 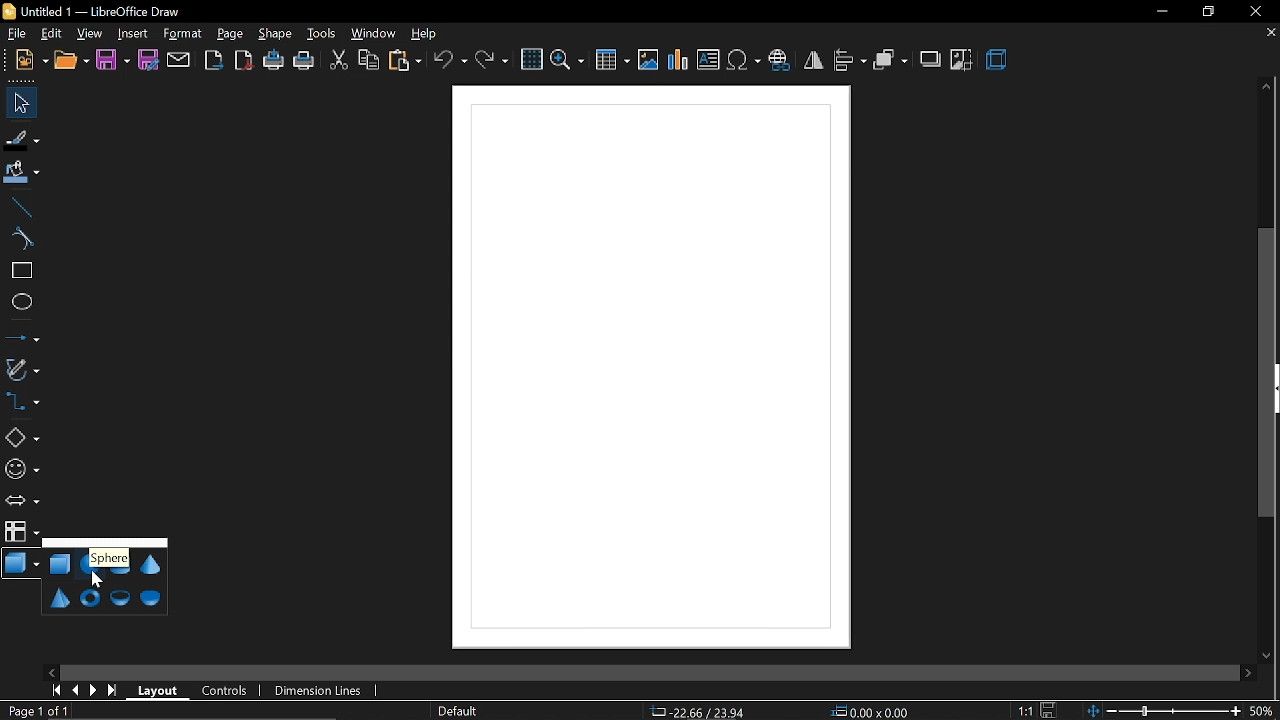 What do you see at coordinates (960, 60) in the screenshot?
I see `crop` at bounding box center [960, 60].